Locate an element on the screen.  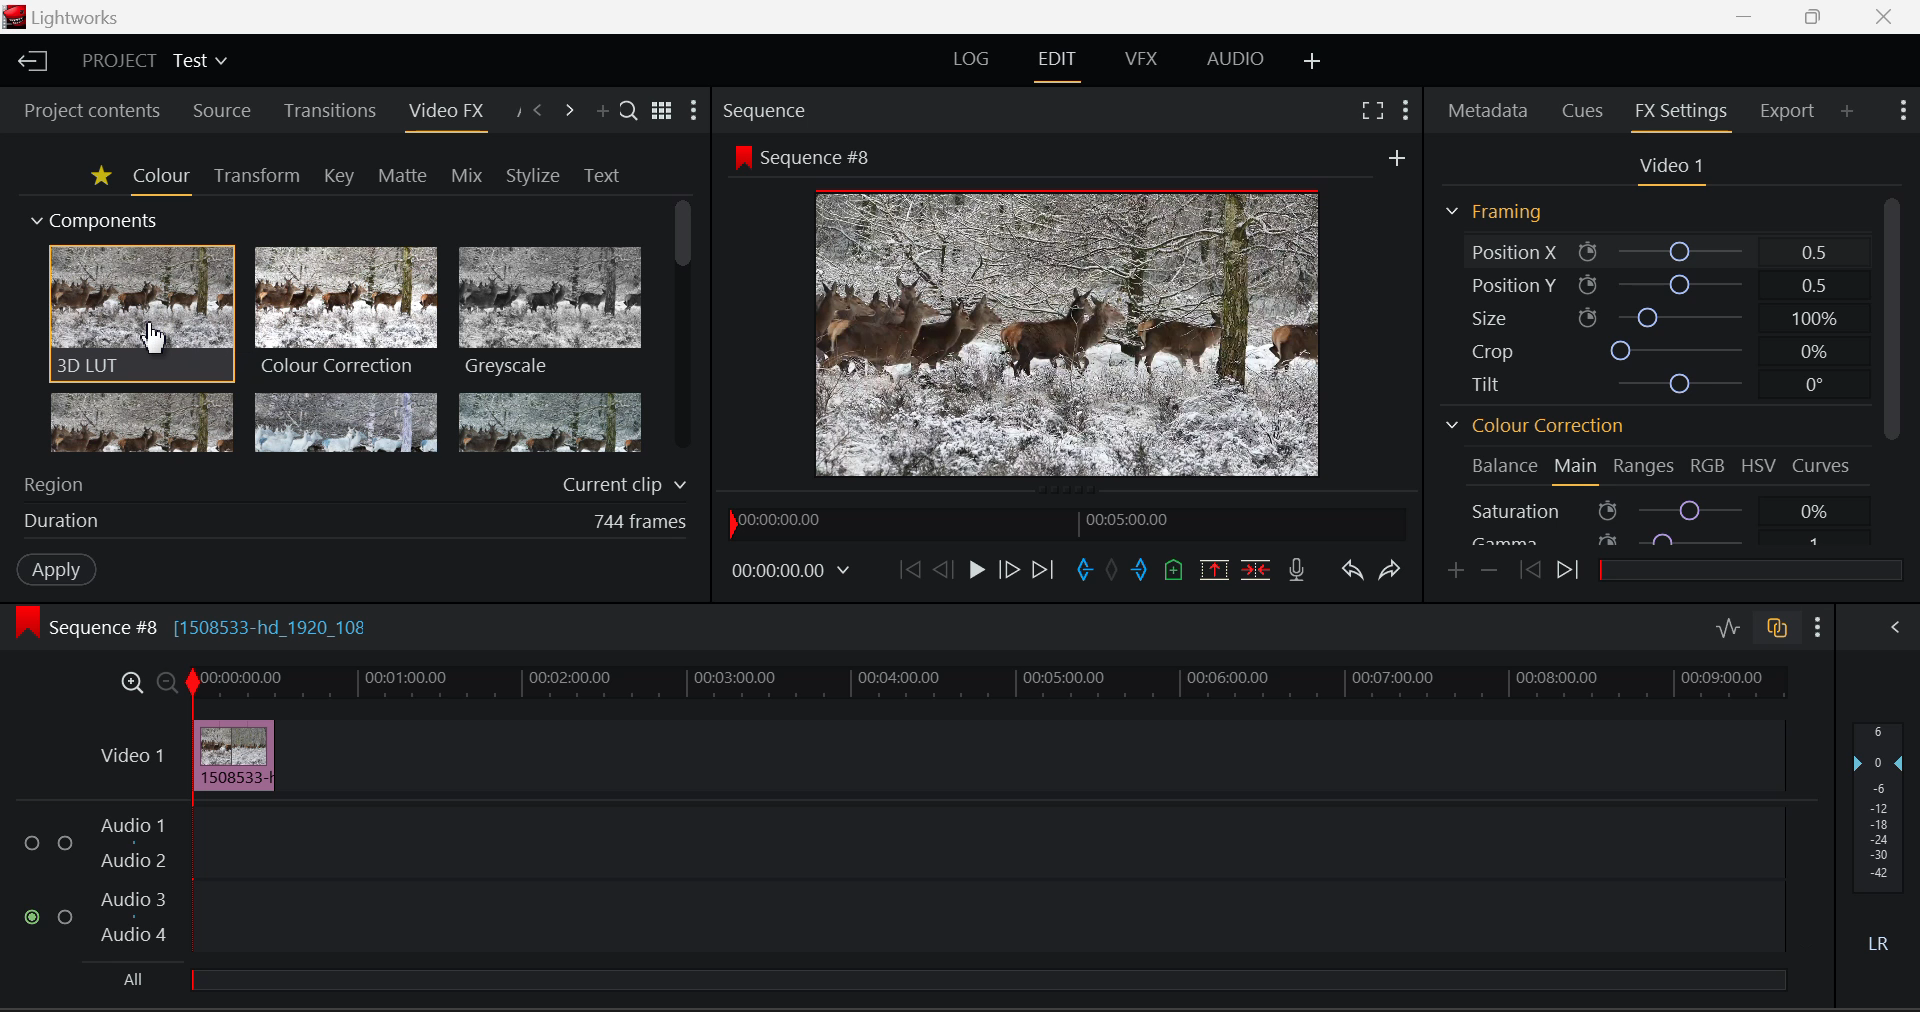
Colour Correction is located at coordinates (347, 312).